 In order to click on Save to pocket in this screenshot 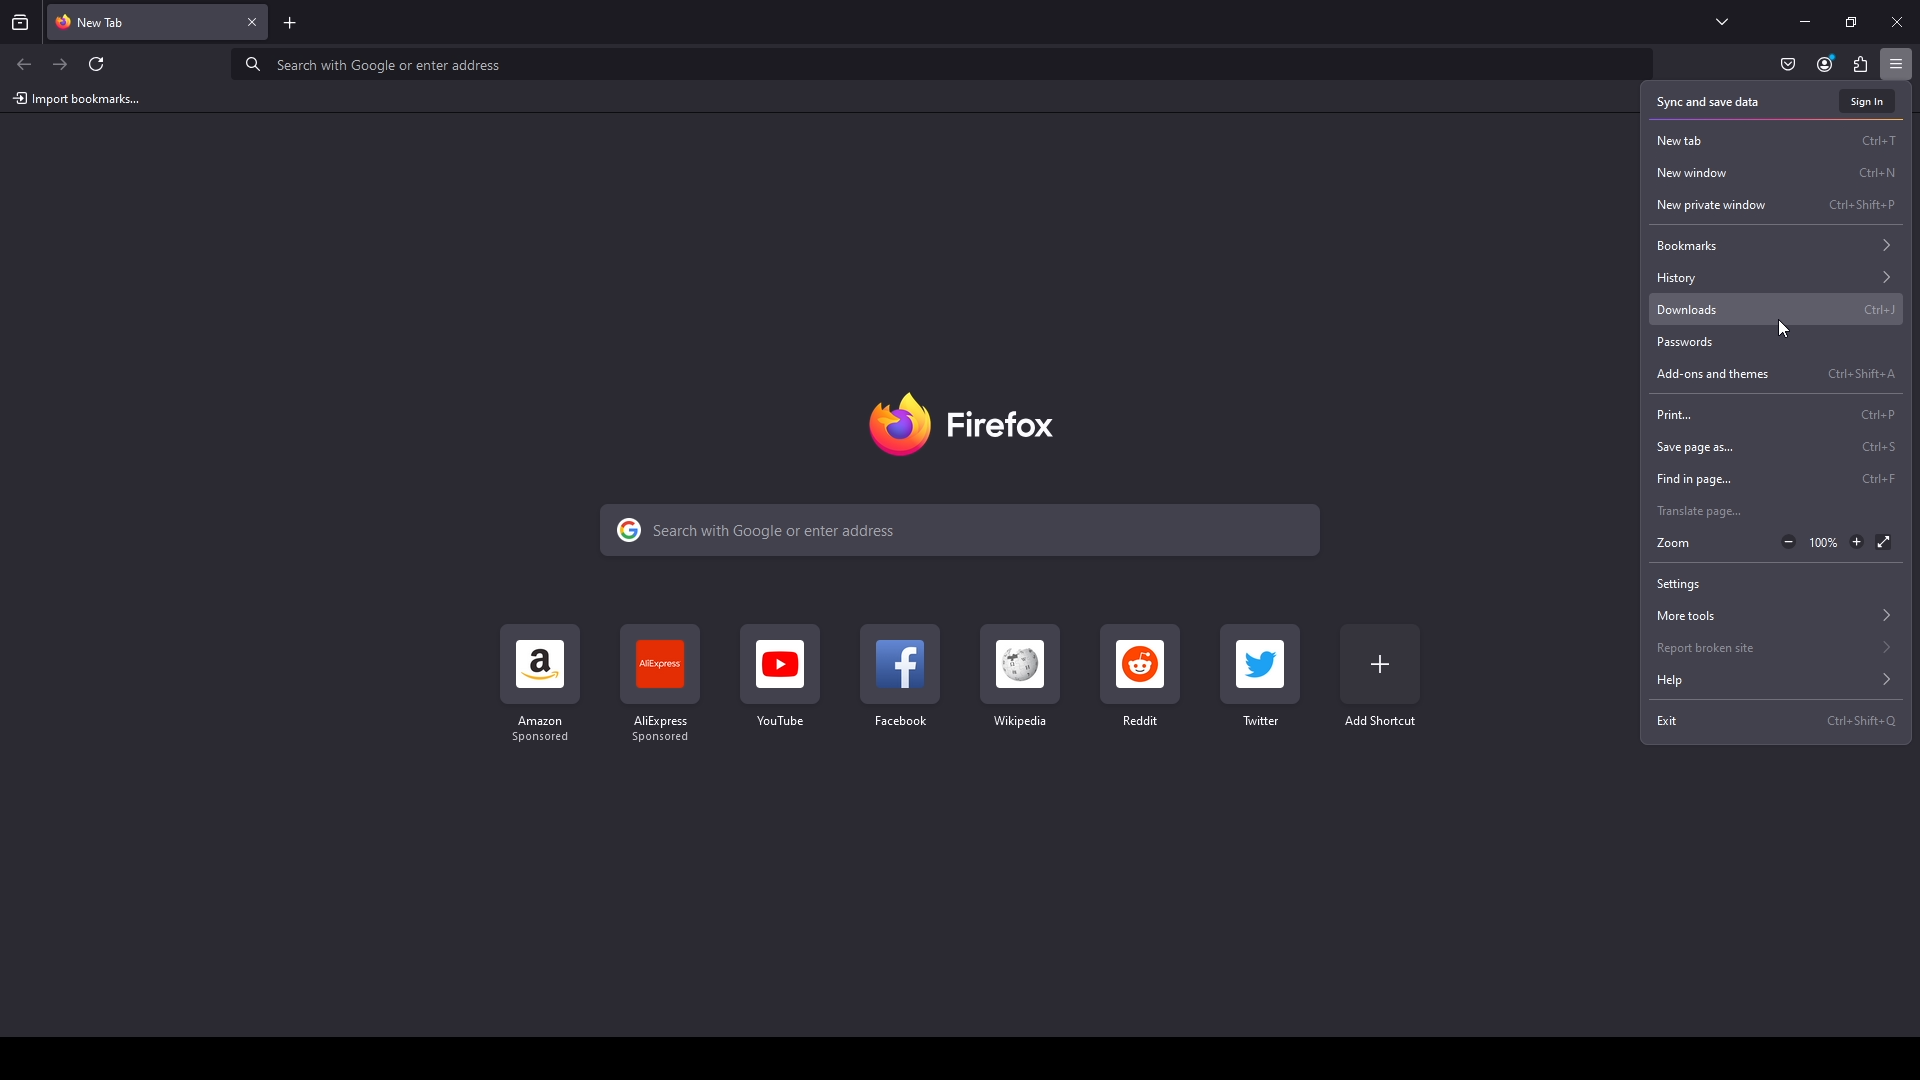, I will do `click(1786, 66)`.